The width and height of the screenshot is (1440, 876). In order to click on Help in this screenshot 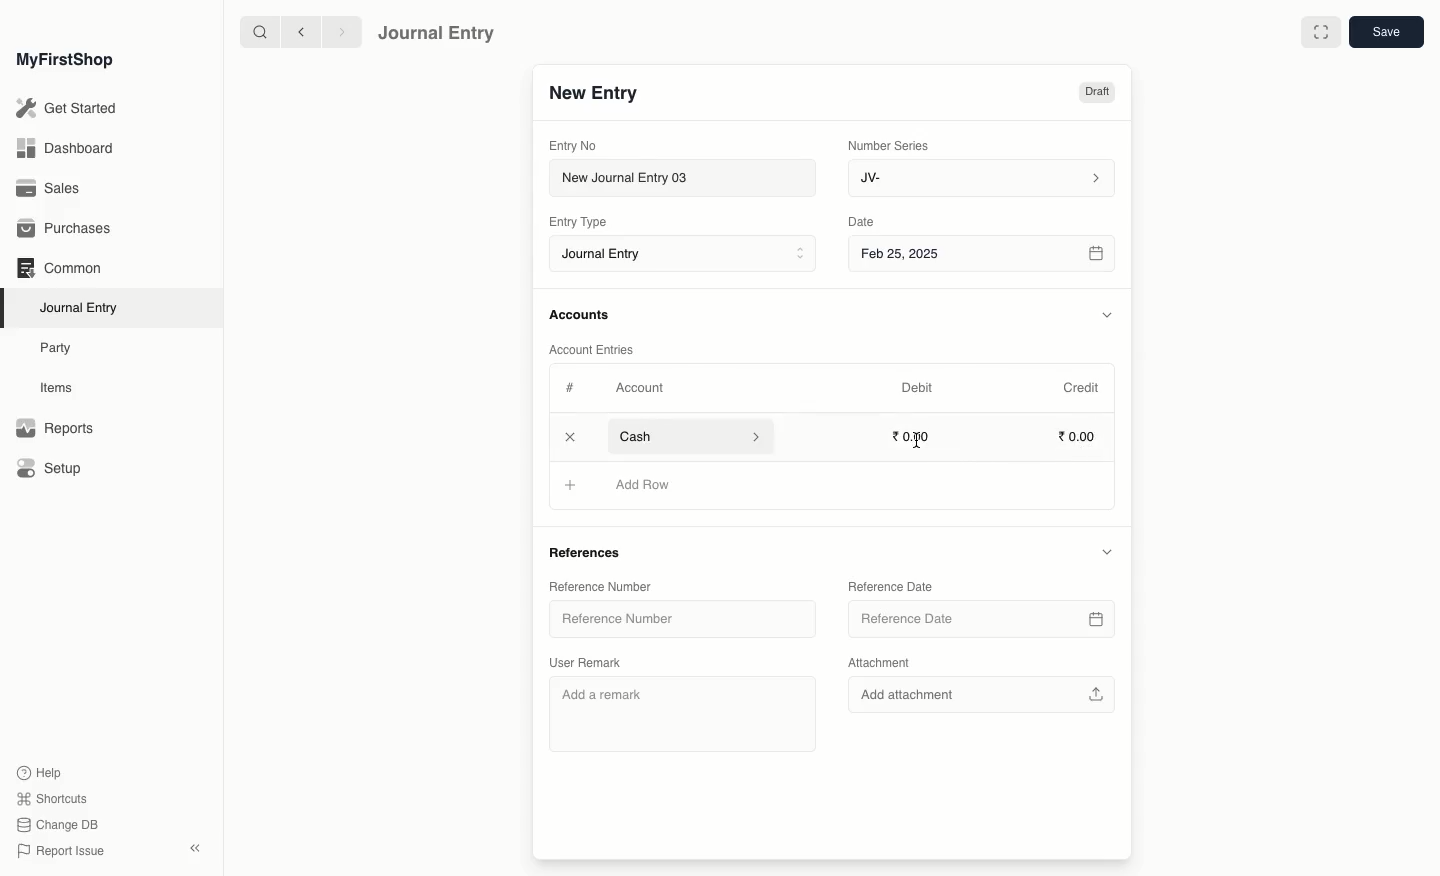, I will do `click(37, 771)`.